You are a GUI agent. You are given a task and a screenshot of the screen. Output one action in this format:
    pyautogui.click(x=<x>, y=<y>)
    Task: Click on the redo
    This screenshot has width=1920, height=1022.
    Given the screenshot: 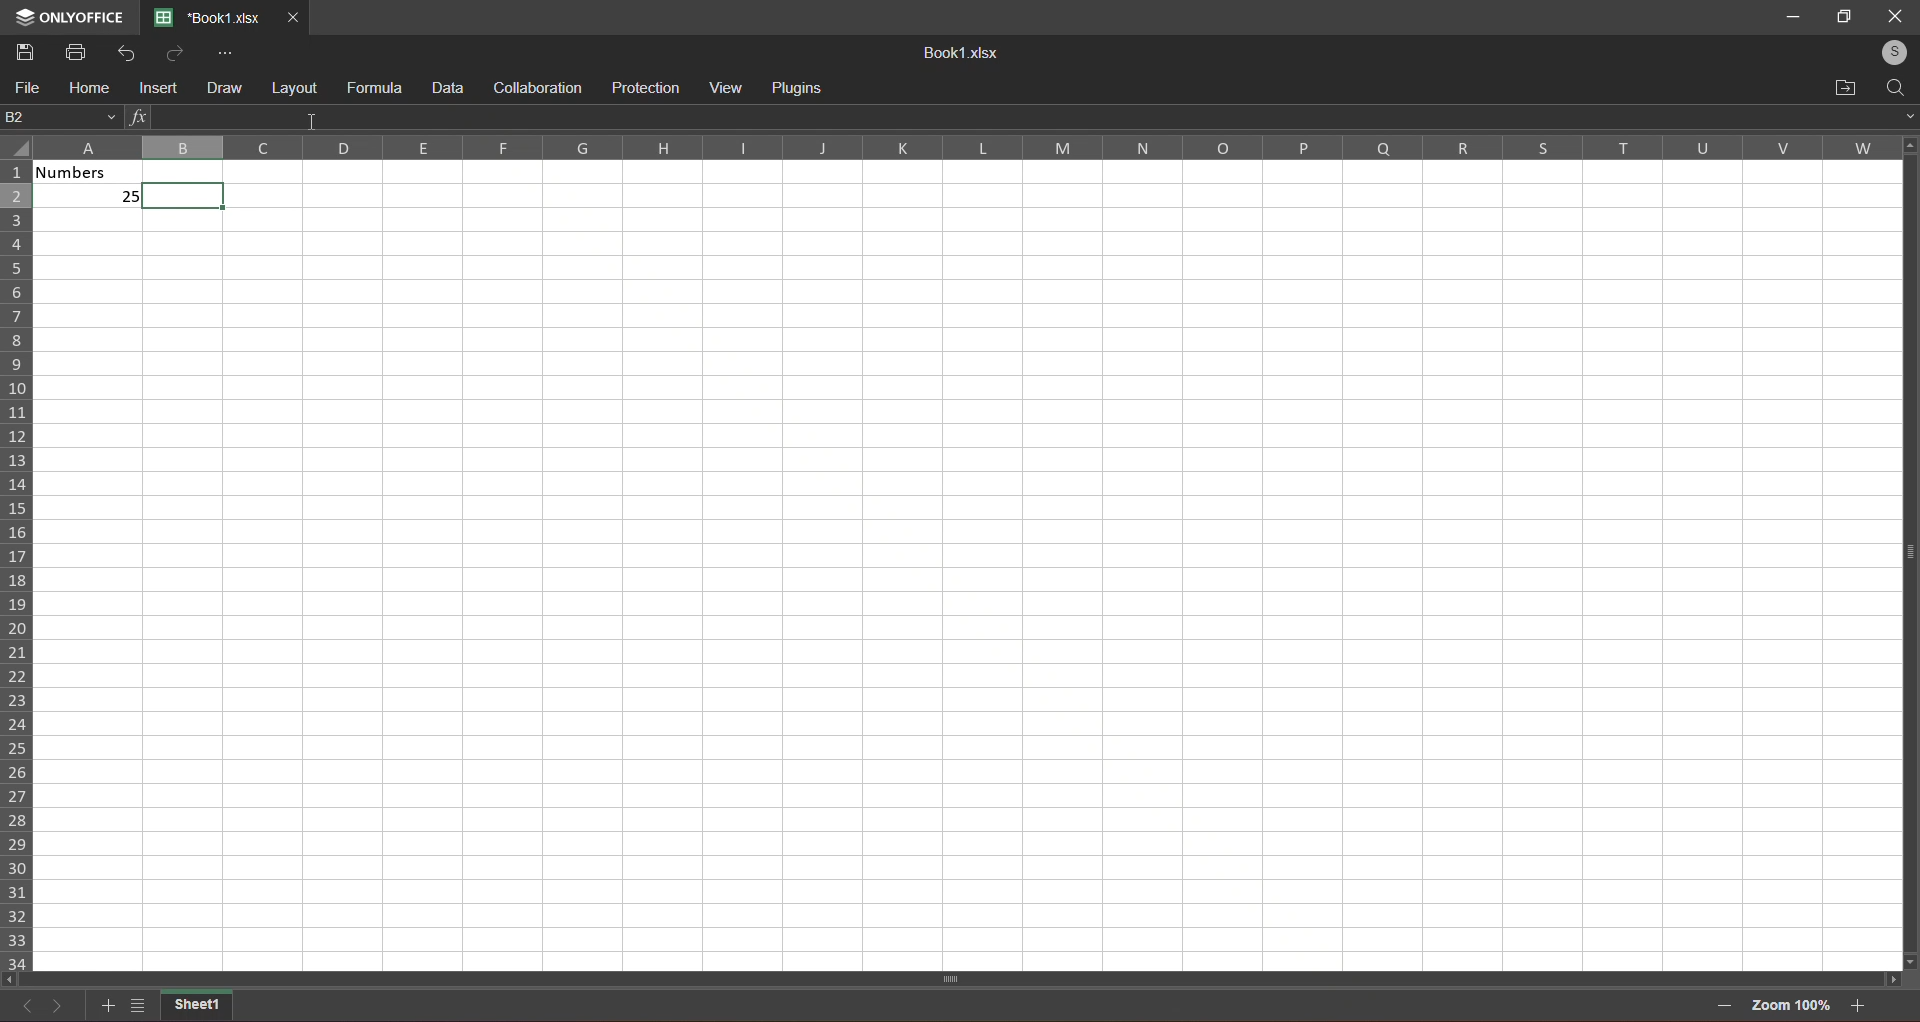 What is the action you would take?
    pyautogui.click(x=171, y=53)
    